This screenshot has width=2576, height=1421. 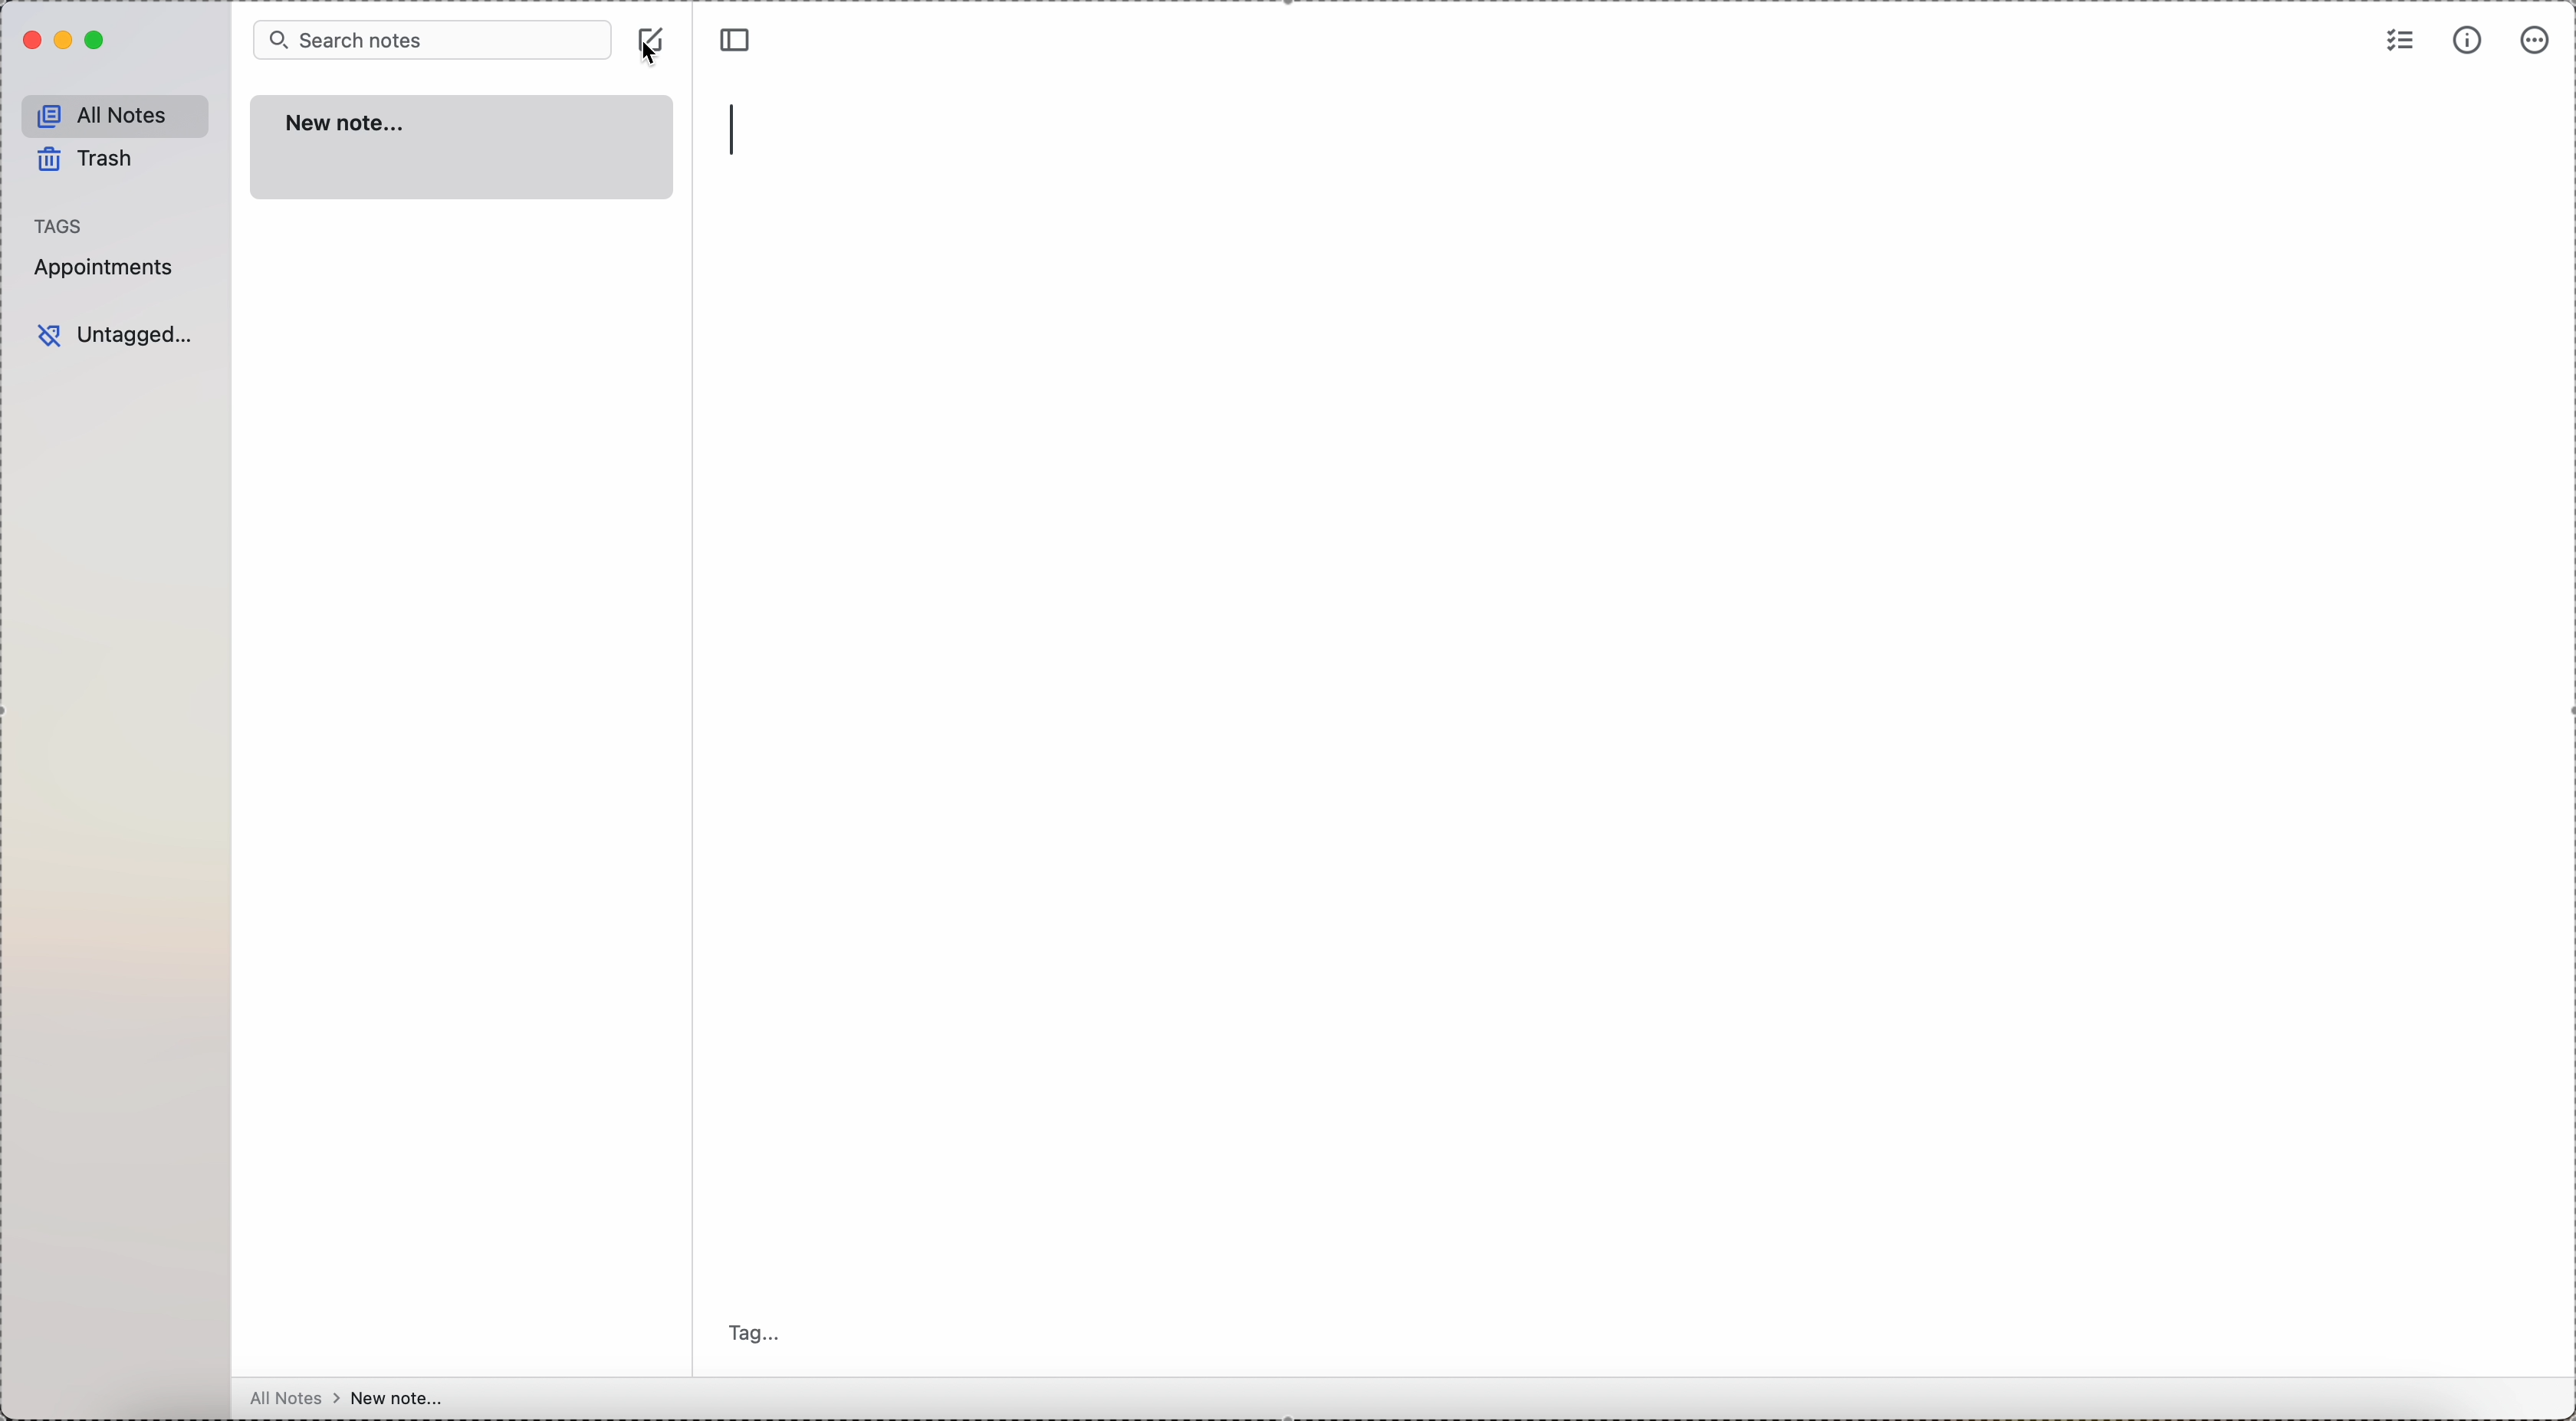 I want to click on all notes, so click(x=116, y=116).